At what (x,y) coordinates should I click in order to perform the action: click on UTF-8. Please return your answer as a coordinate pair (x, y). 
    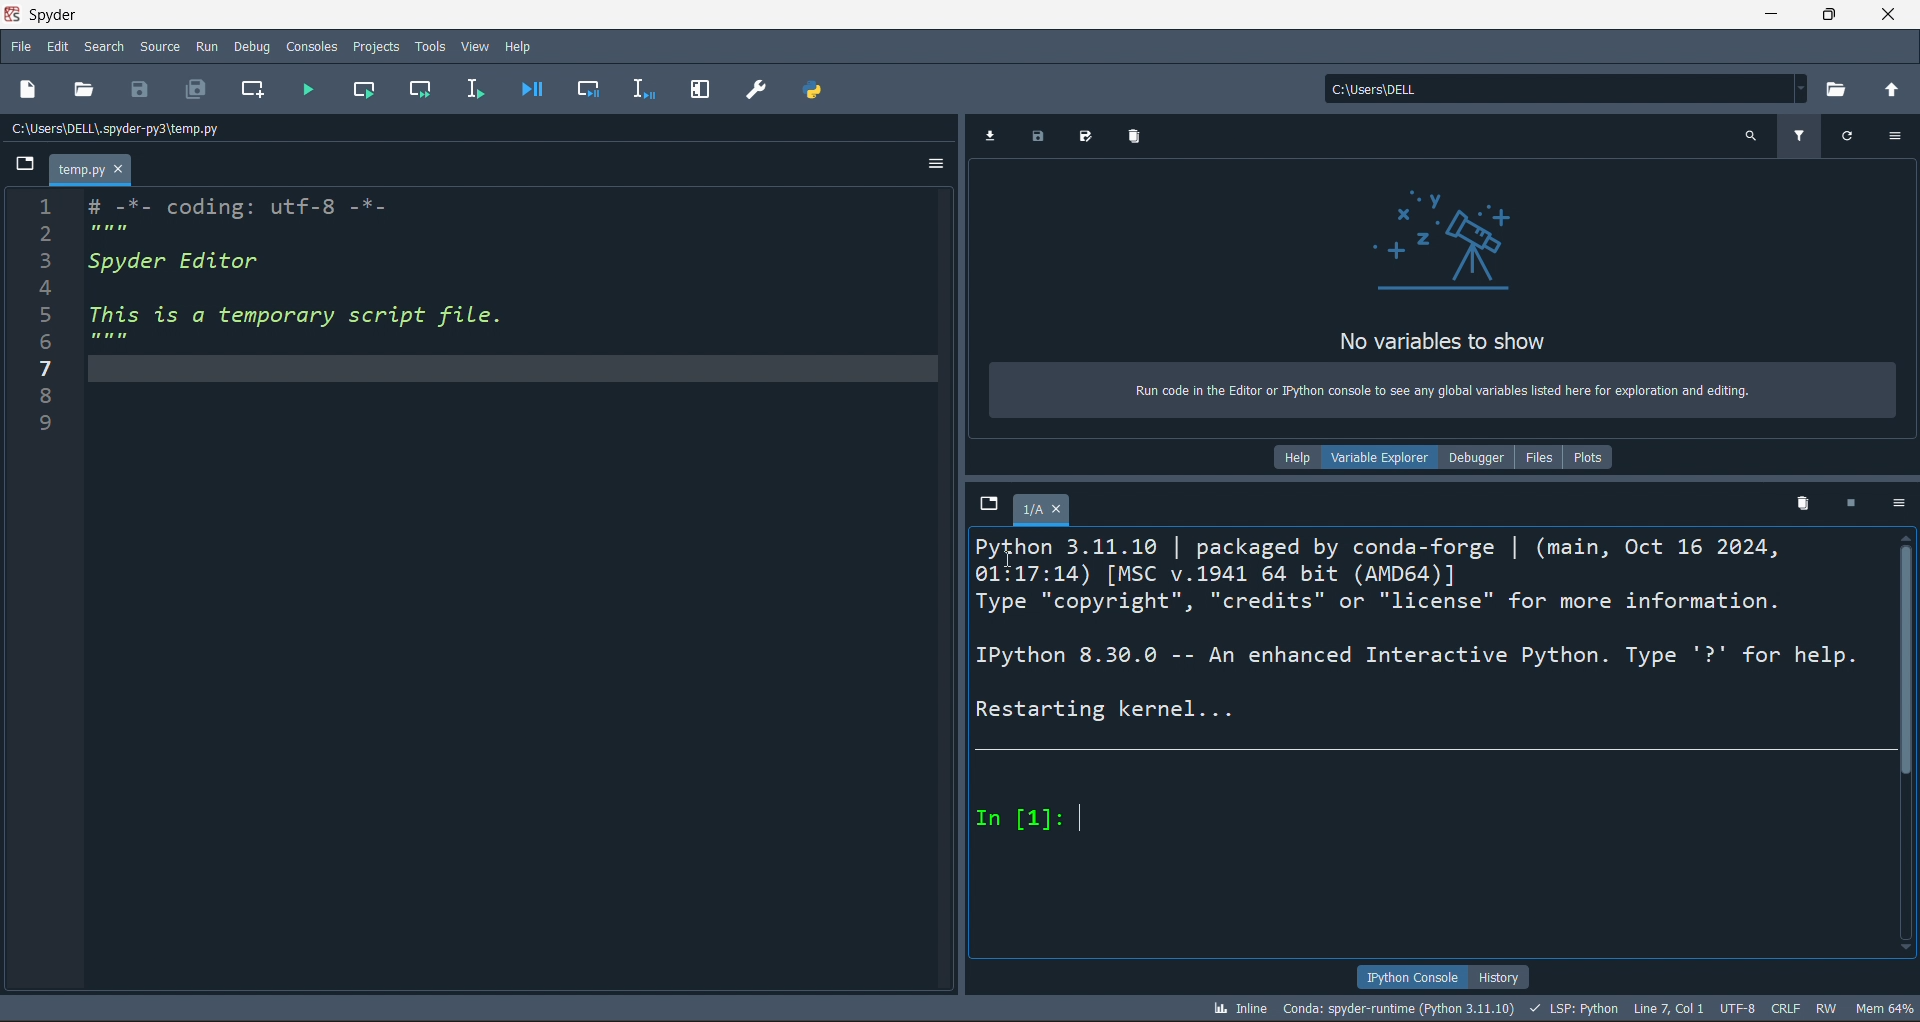
    Looking at the image, I should click on (1738, 1009).